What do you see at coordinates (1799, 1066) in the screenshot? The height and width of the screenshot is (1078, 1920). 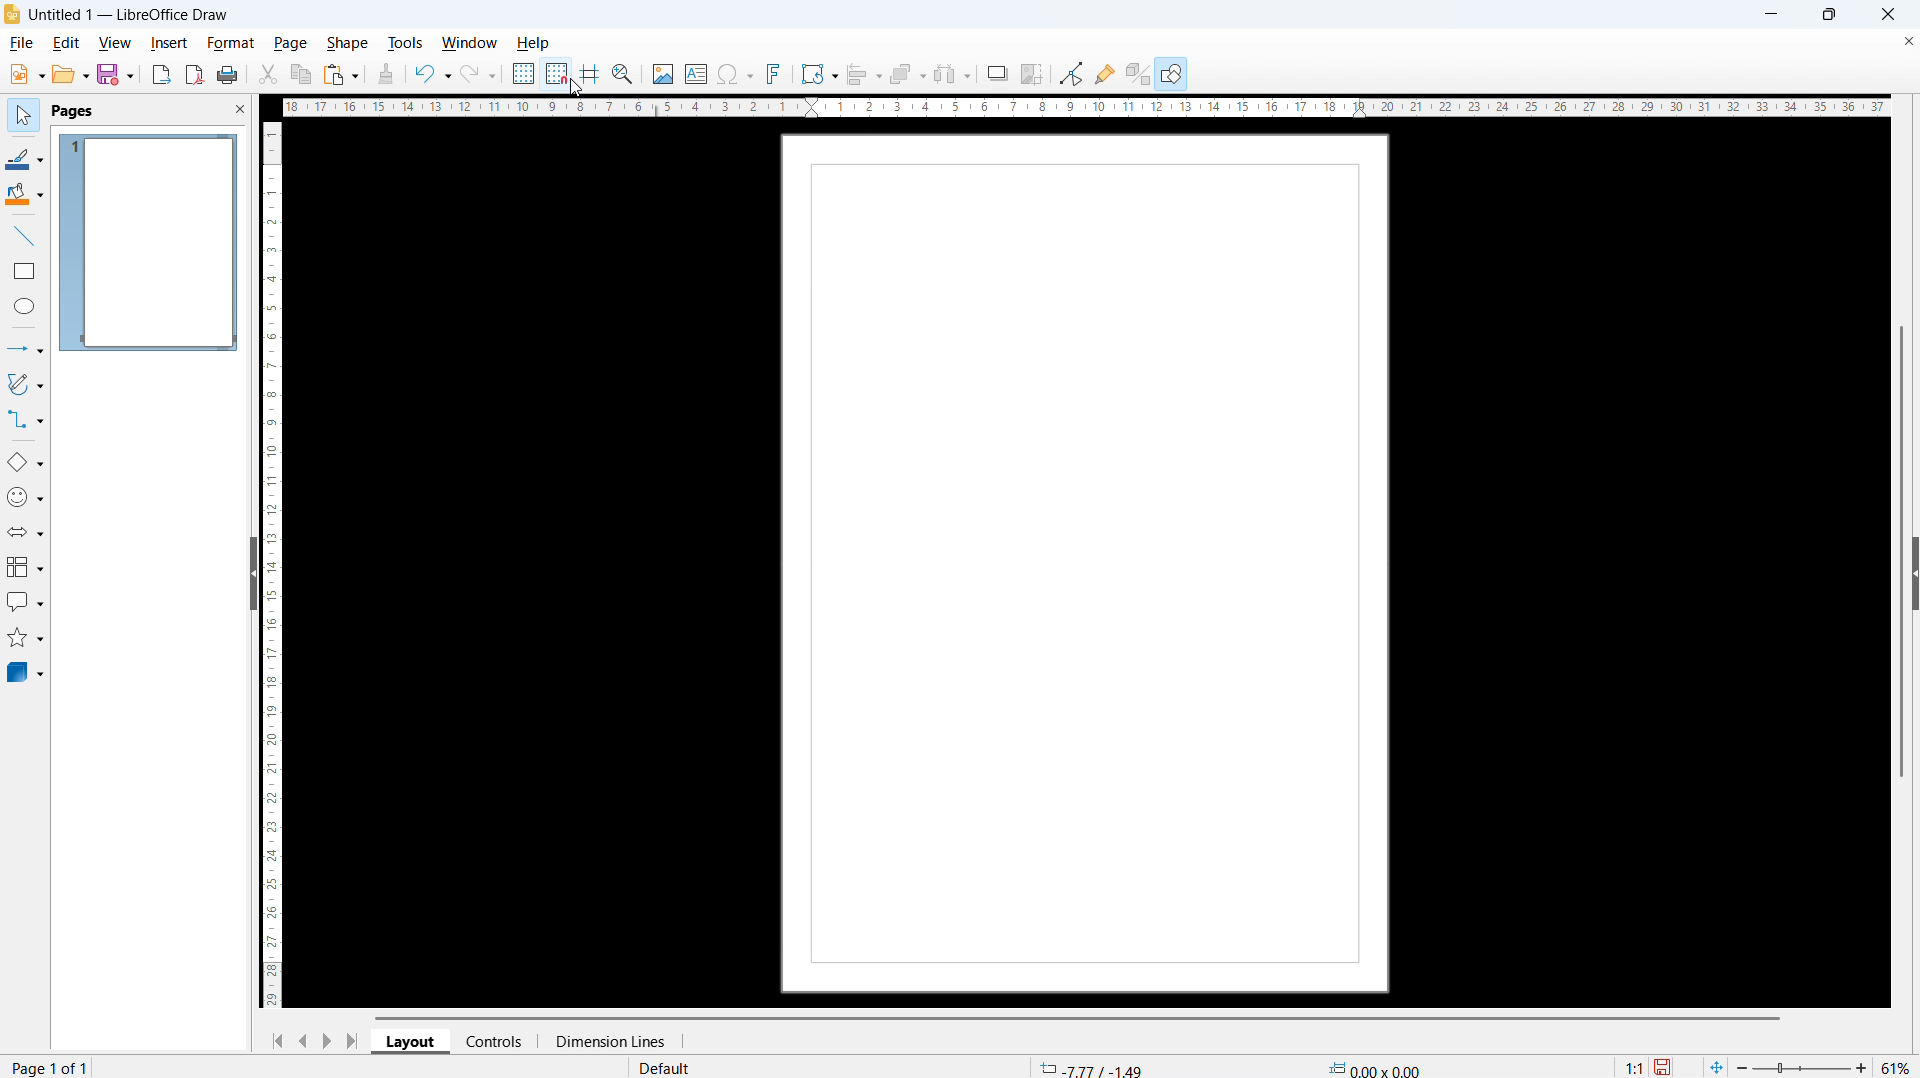 I see `Zoom slider ` at bounding box center [1799, 1066].